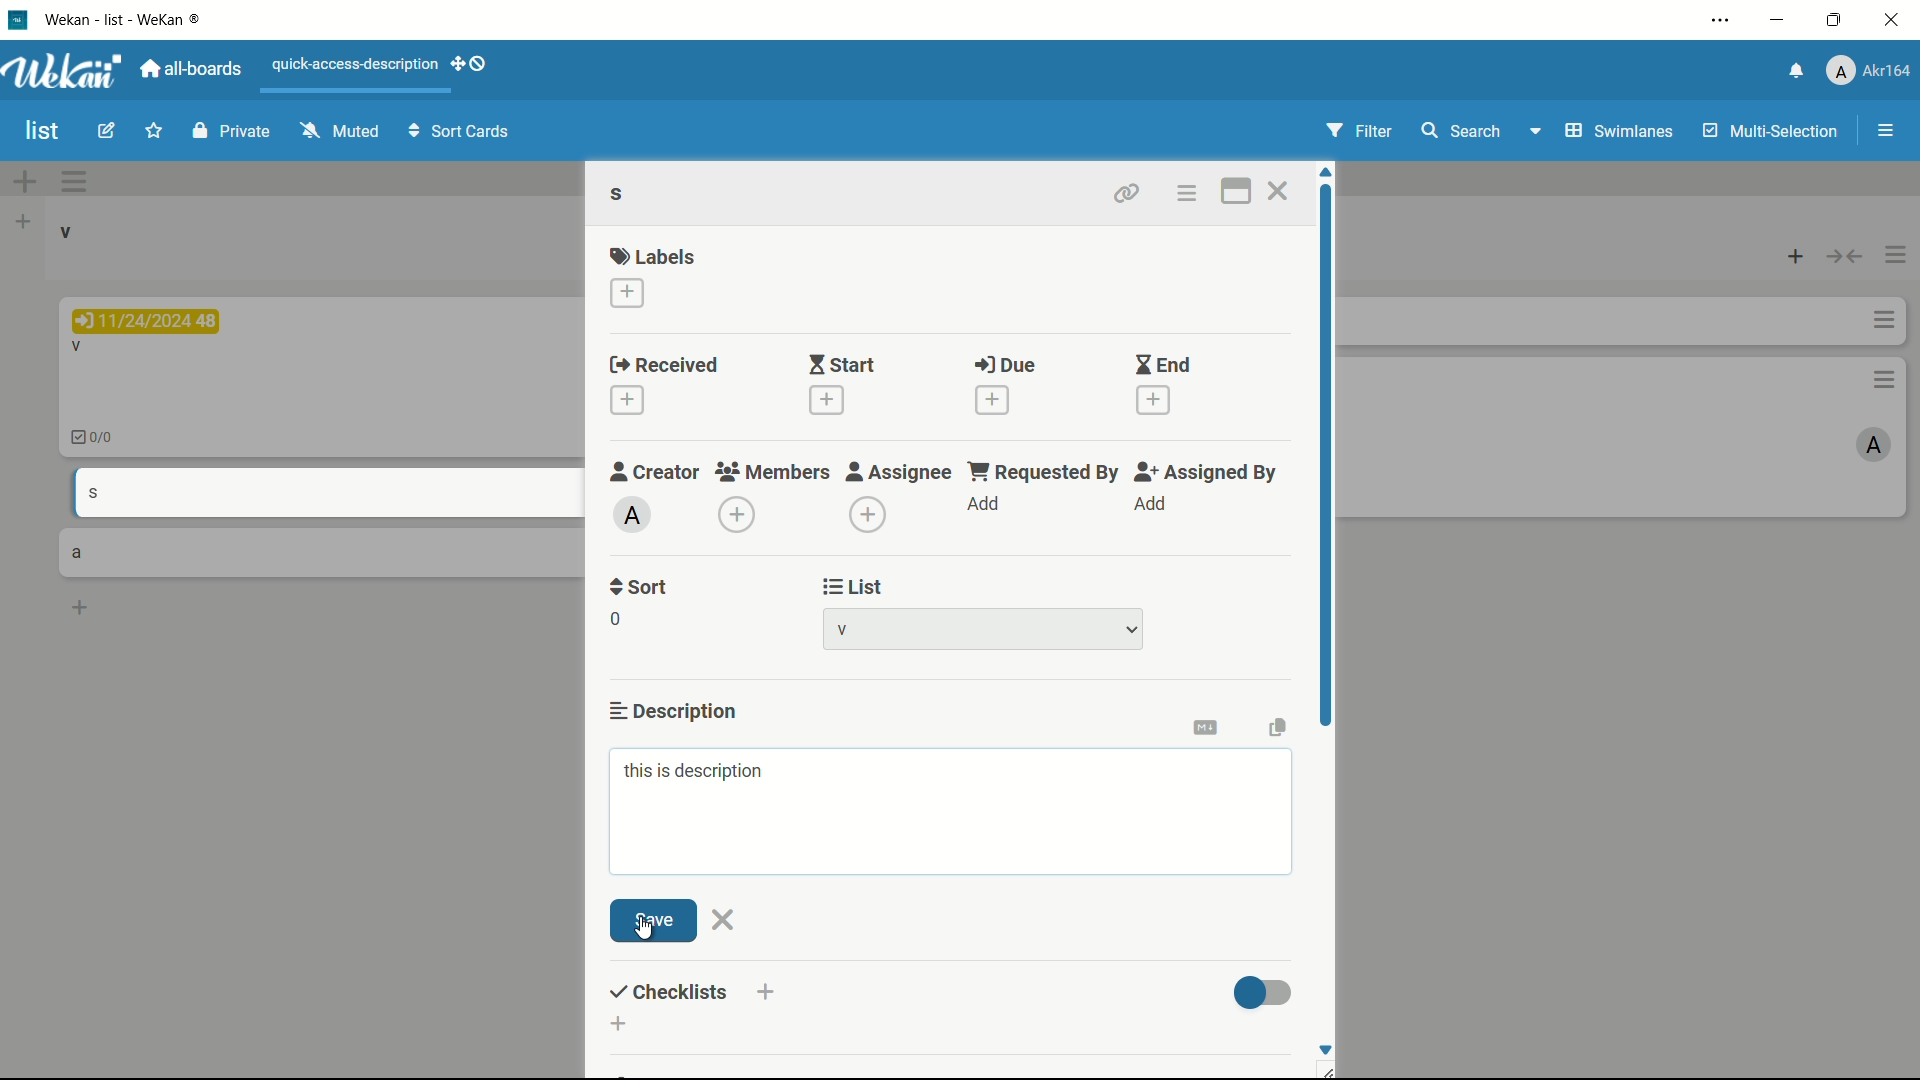 This screenshot has width=1920, height=1080. Describe the element at coordinates (736, 515) in the screenshot. I see `add member` at that location.